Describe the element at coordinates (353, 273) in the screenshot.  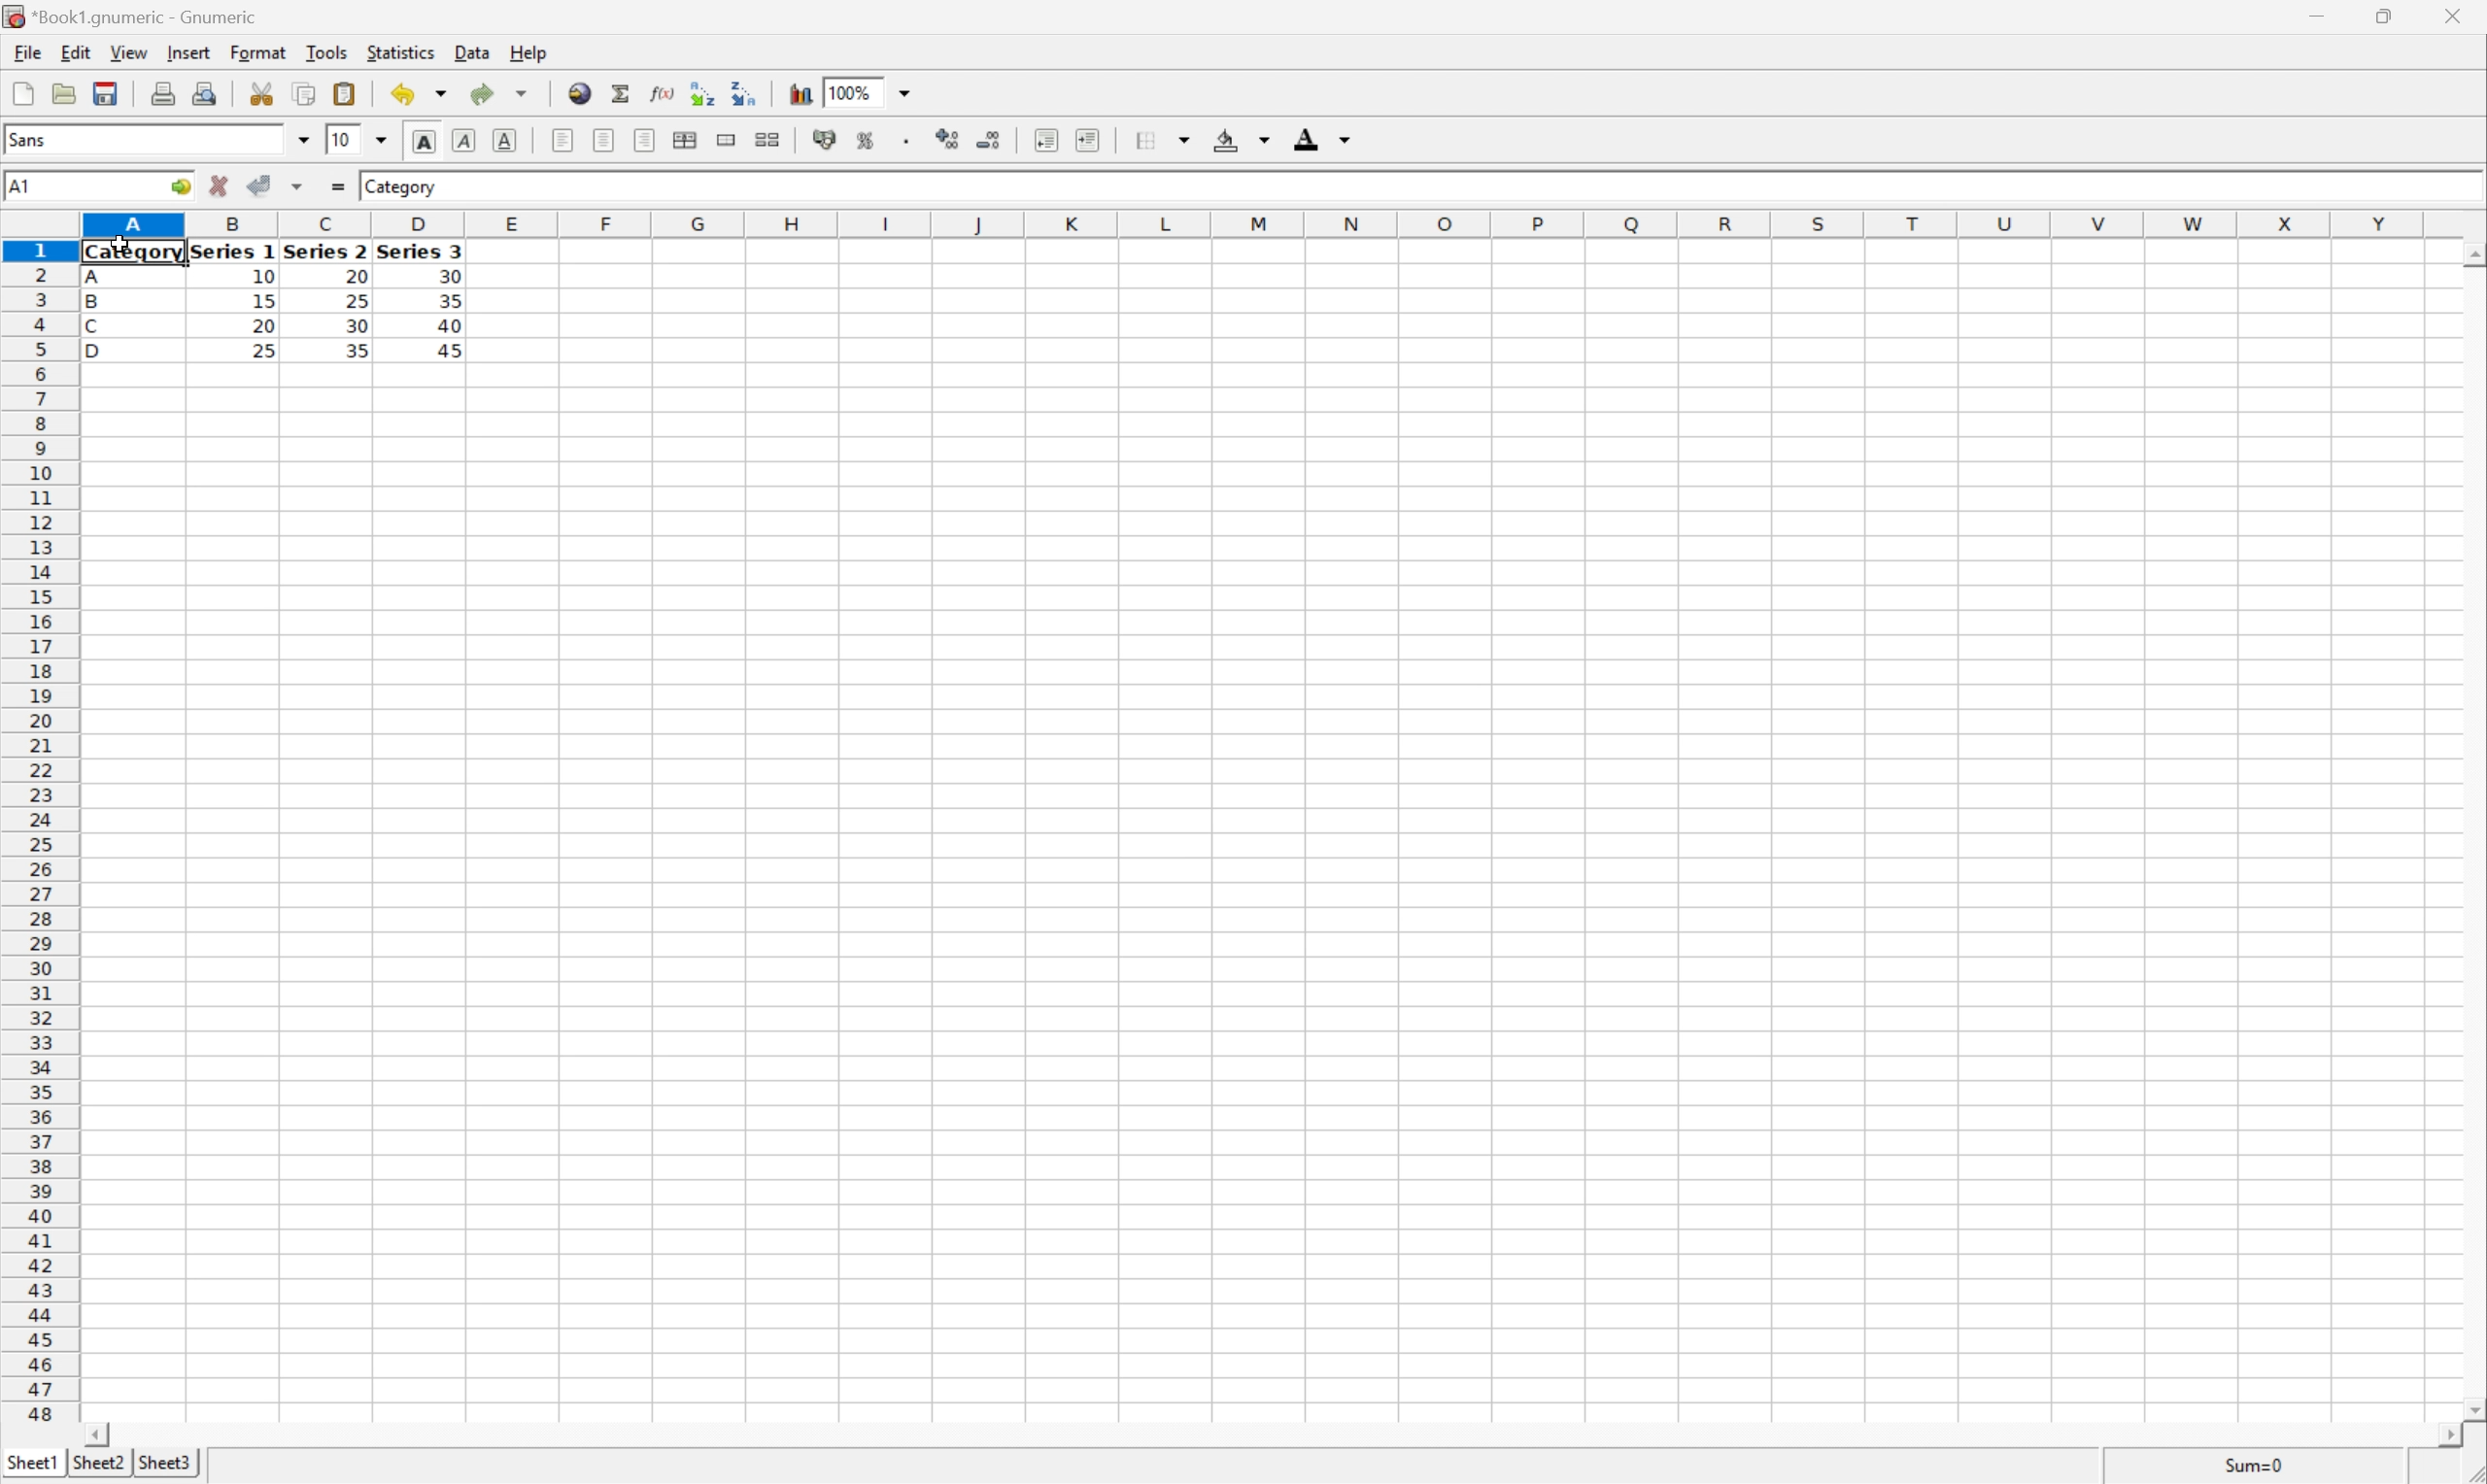
I see `20` at that location.